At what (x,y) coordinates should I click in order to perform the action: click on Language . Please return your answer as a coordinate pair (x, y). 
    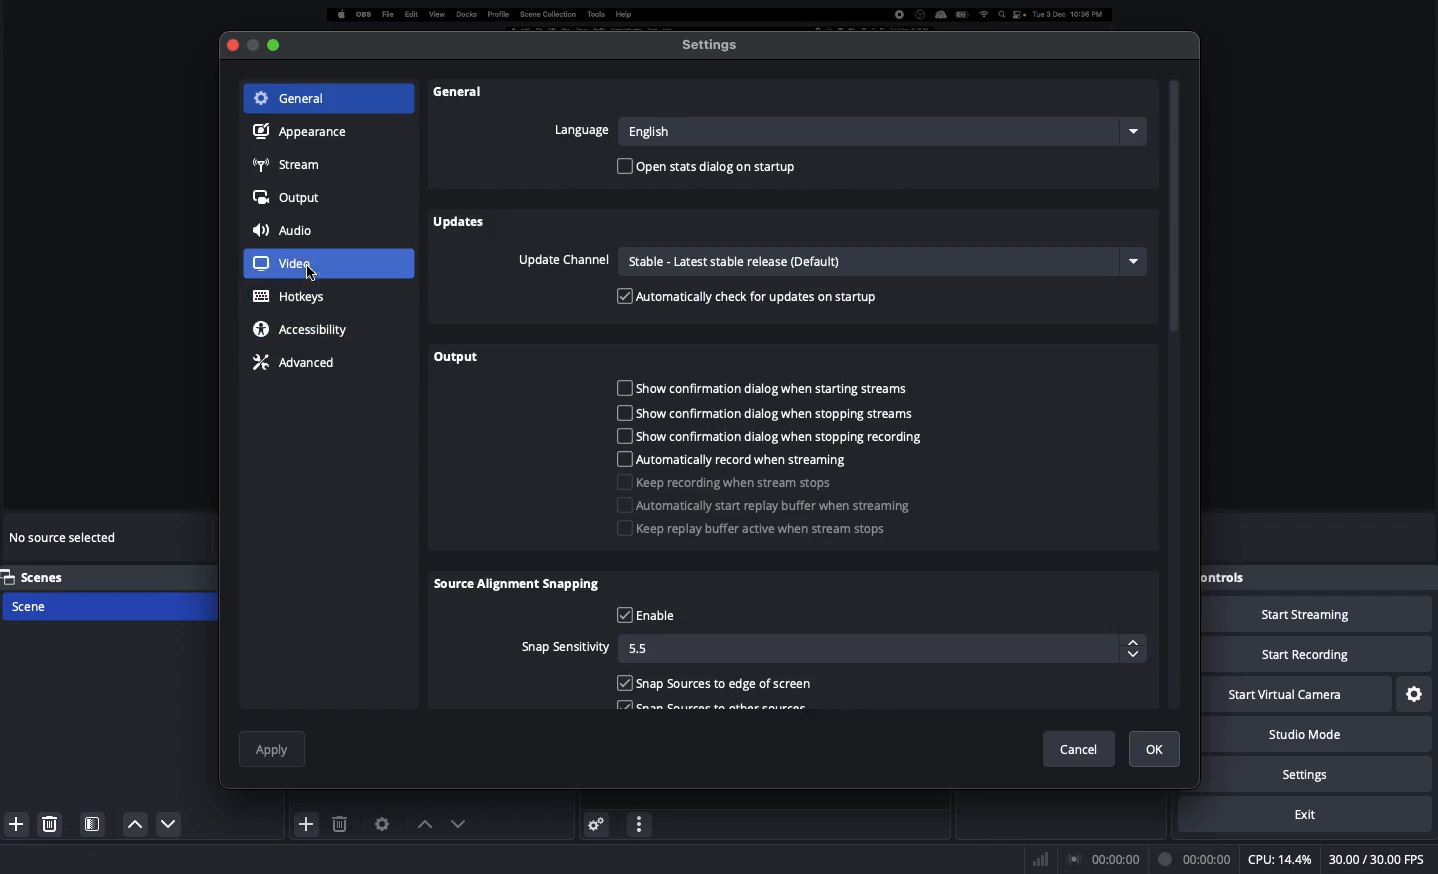
    Looking at the image, I should click on (845, 131).